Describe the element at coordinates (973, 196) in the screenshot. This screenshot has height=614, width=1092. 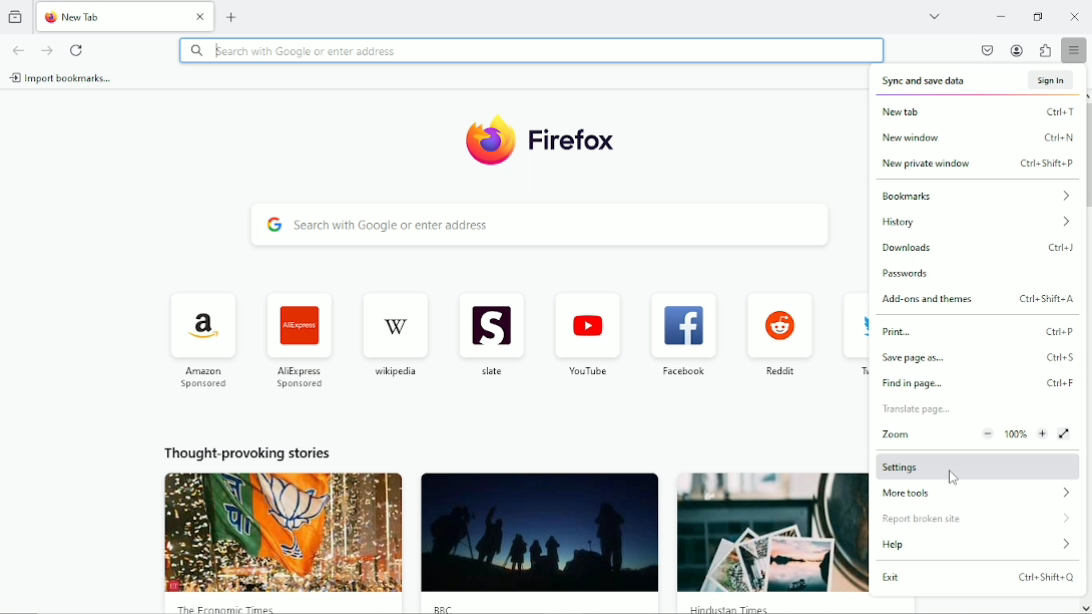
I see `Bookmarks >` at that location.